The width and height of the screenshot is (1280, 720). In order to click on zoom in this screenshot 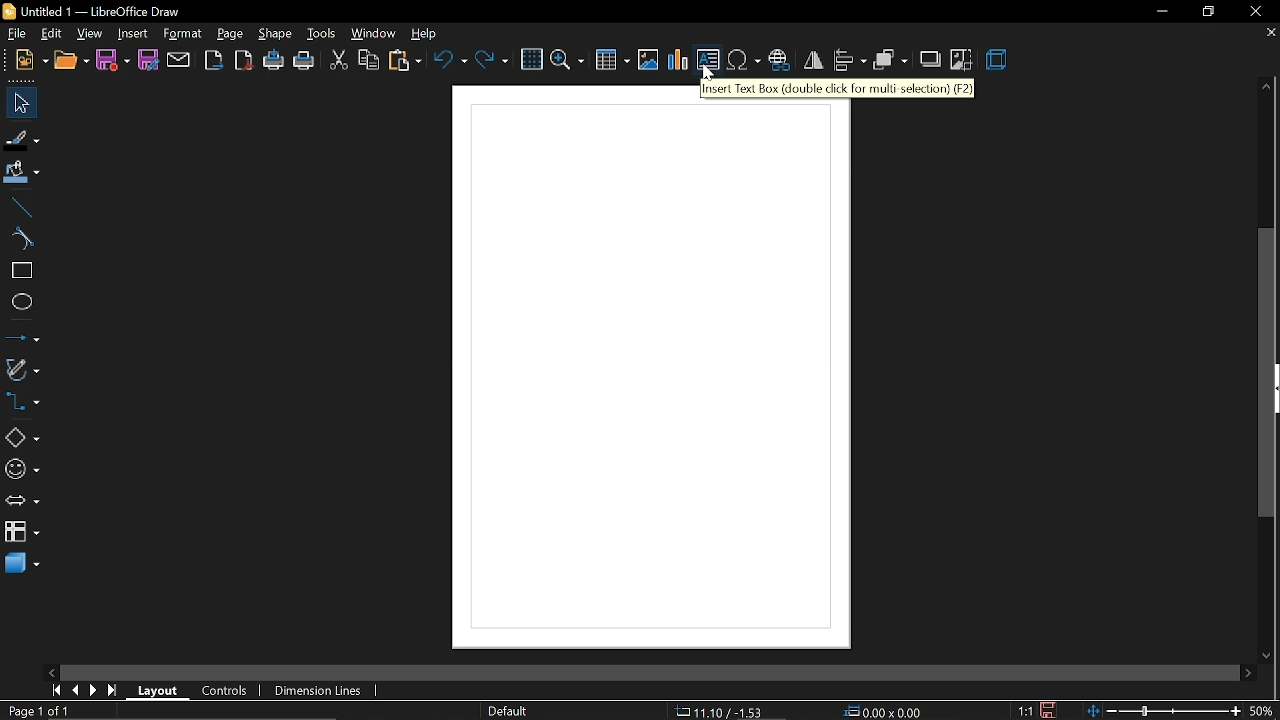, I will do `click(568, 59)`.